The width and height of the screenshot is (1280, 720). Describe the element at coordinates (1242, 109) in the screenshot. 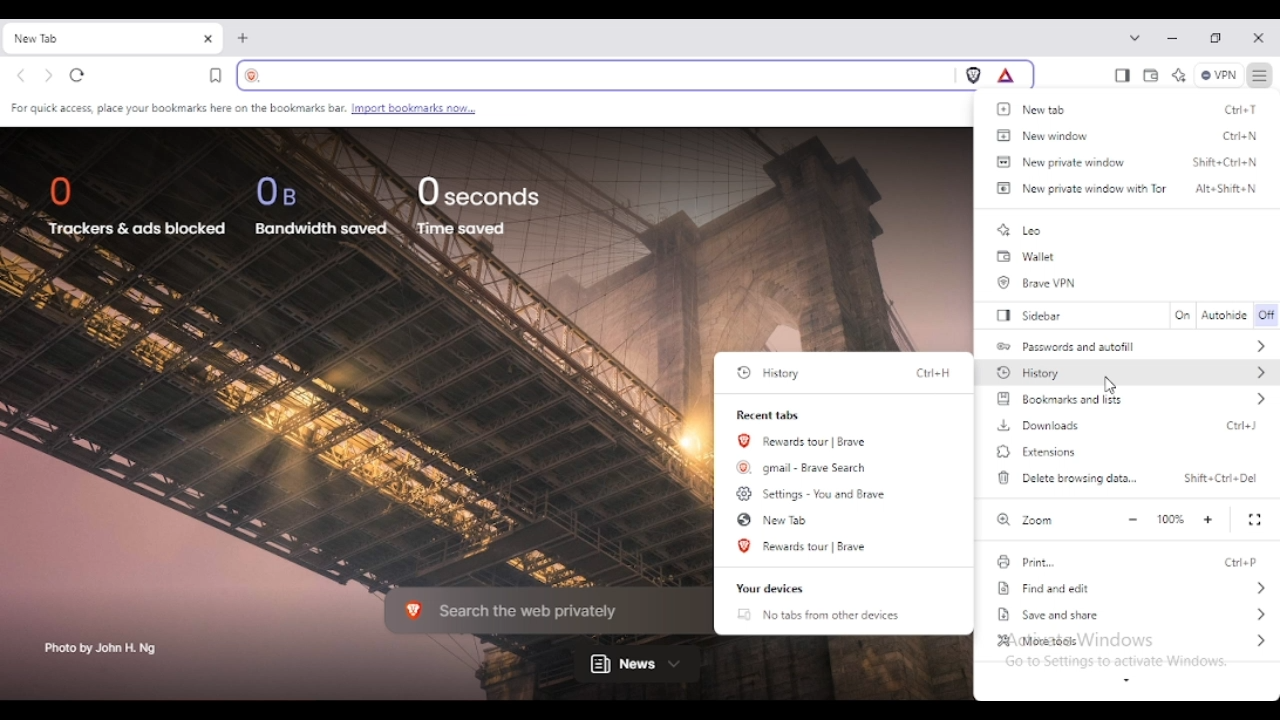

I see `shortcut for new tab` at that location.